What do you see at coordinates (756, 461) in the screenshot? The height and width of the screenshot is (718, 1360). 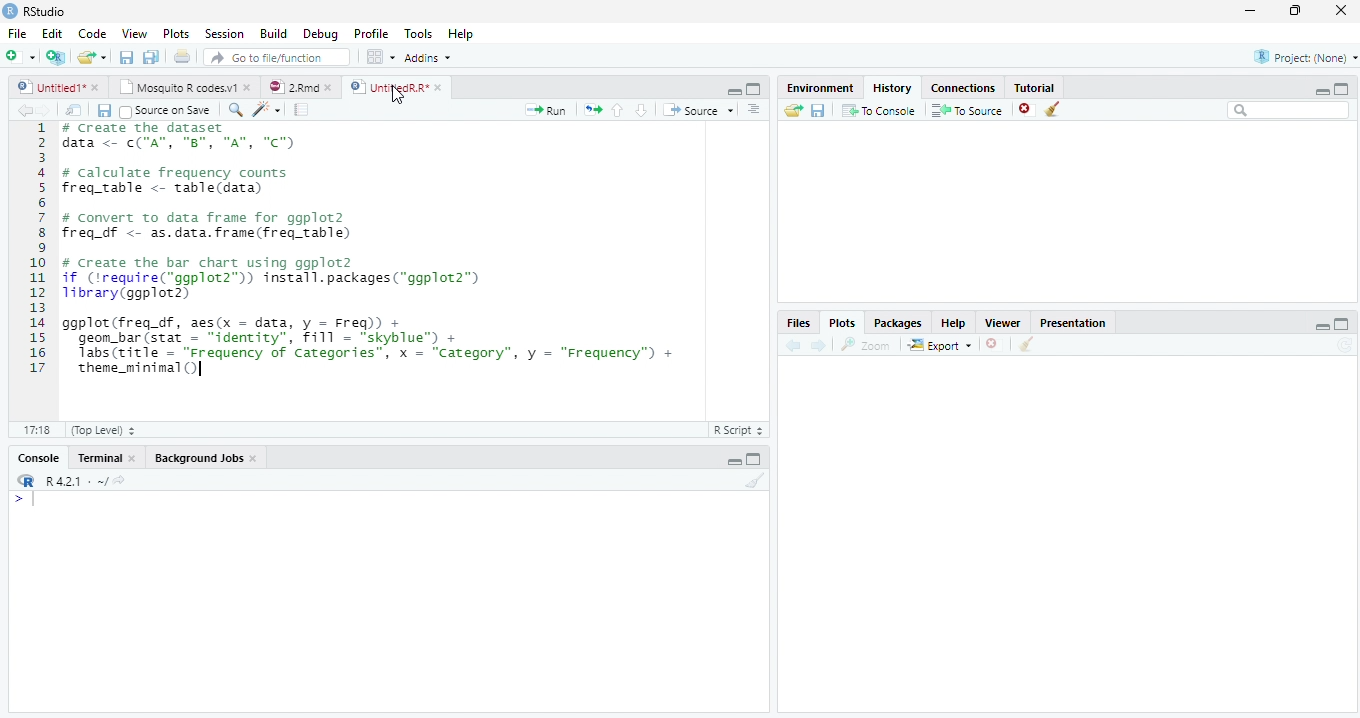 I see `Maximize` at bounding box center [756, 461].